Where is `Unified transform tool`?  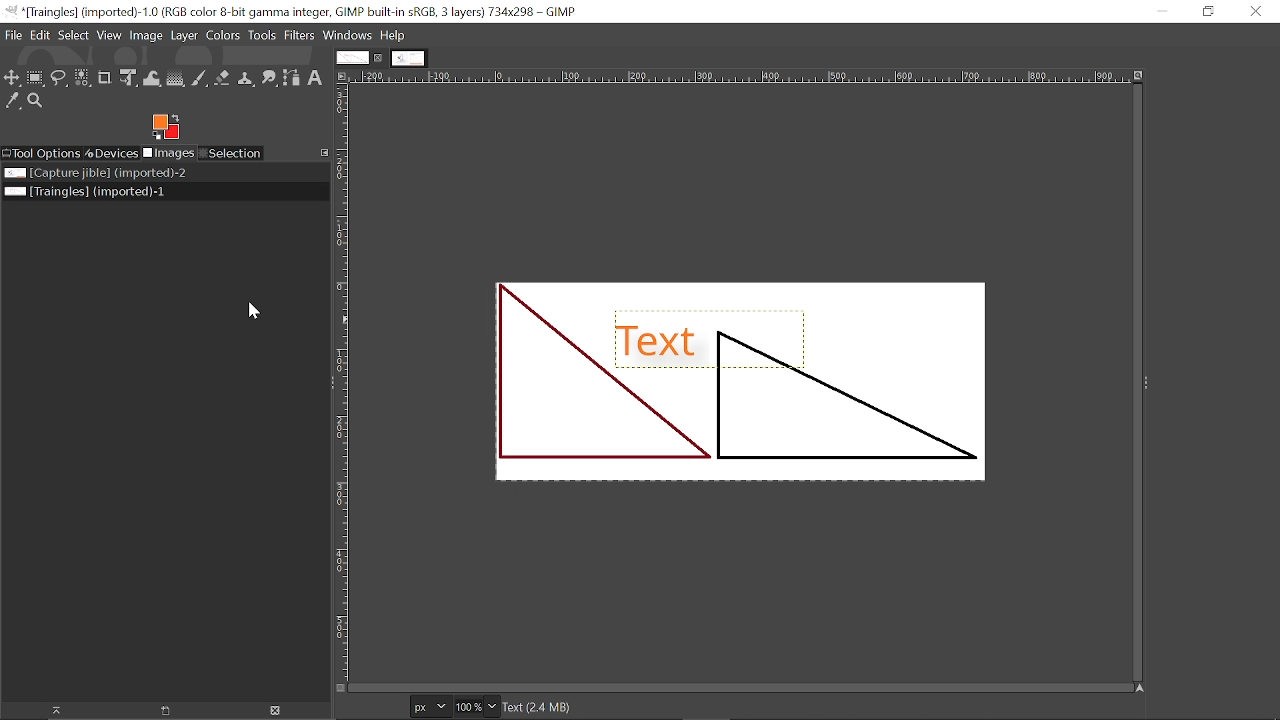
Unified transform tool is located at coordinates (128, 77).